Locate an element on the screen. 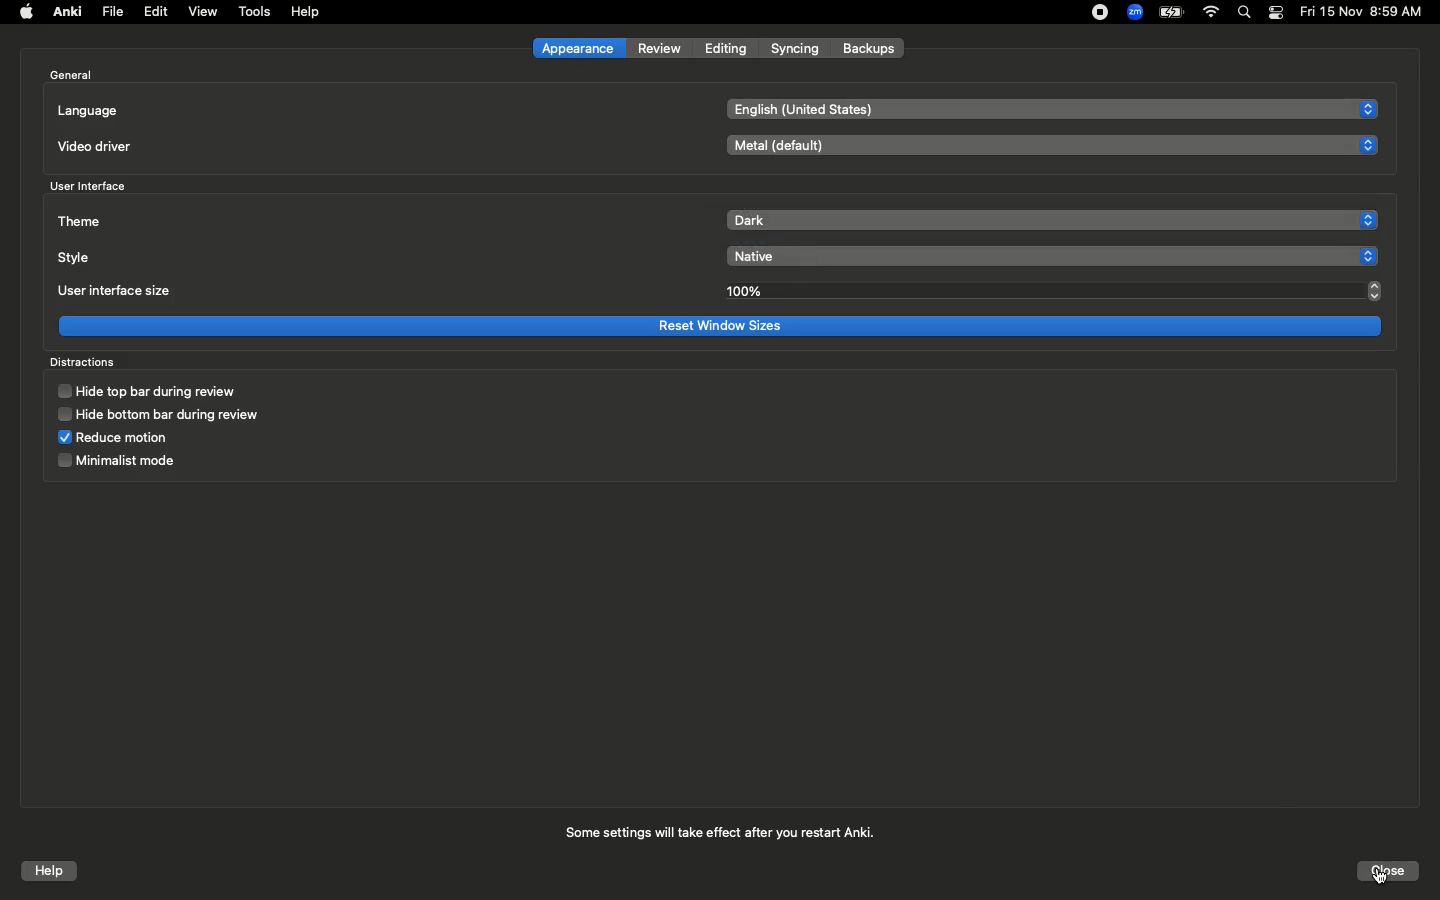 This screenshot has height=900, width=1440. Notification is located at coordinates (1276, 14).